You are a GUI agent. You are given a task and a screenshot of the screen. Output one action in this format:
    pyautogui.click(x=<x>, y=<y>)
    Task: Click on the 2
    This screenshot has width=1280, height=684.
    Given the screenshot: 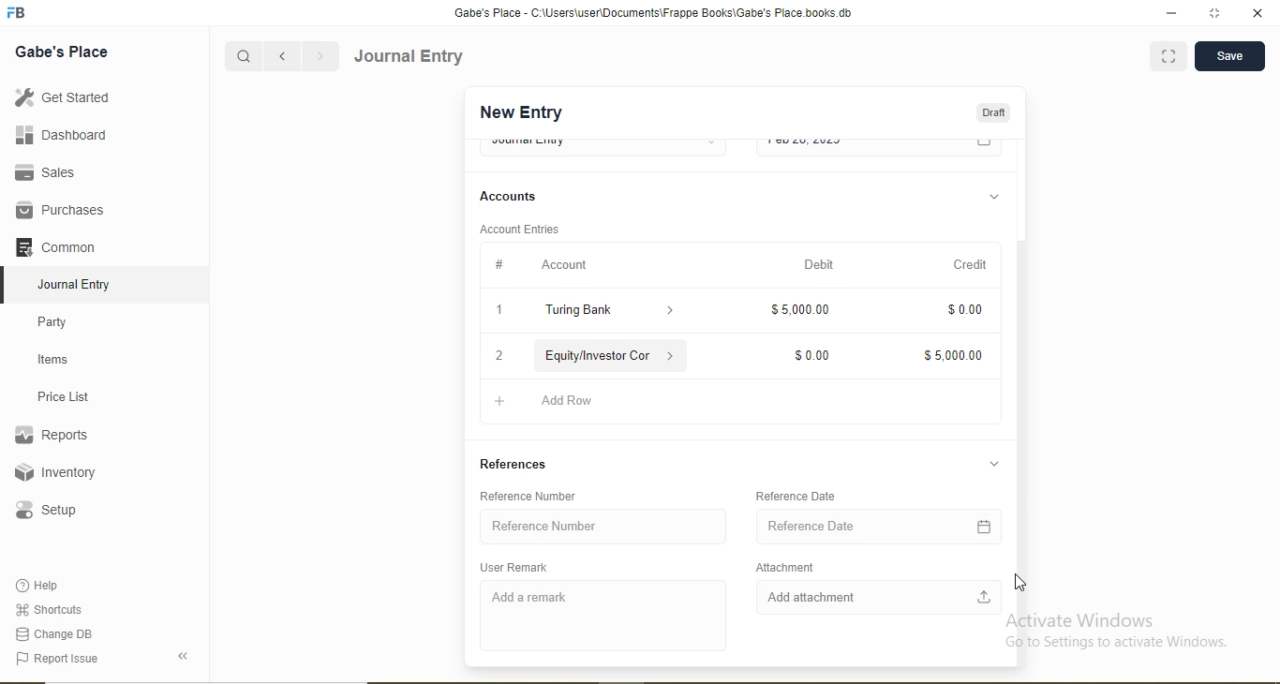 What is the action you would take?
    pyautogui.click(x=498, y=358)
    